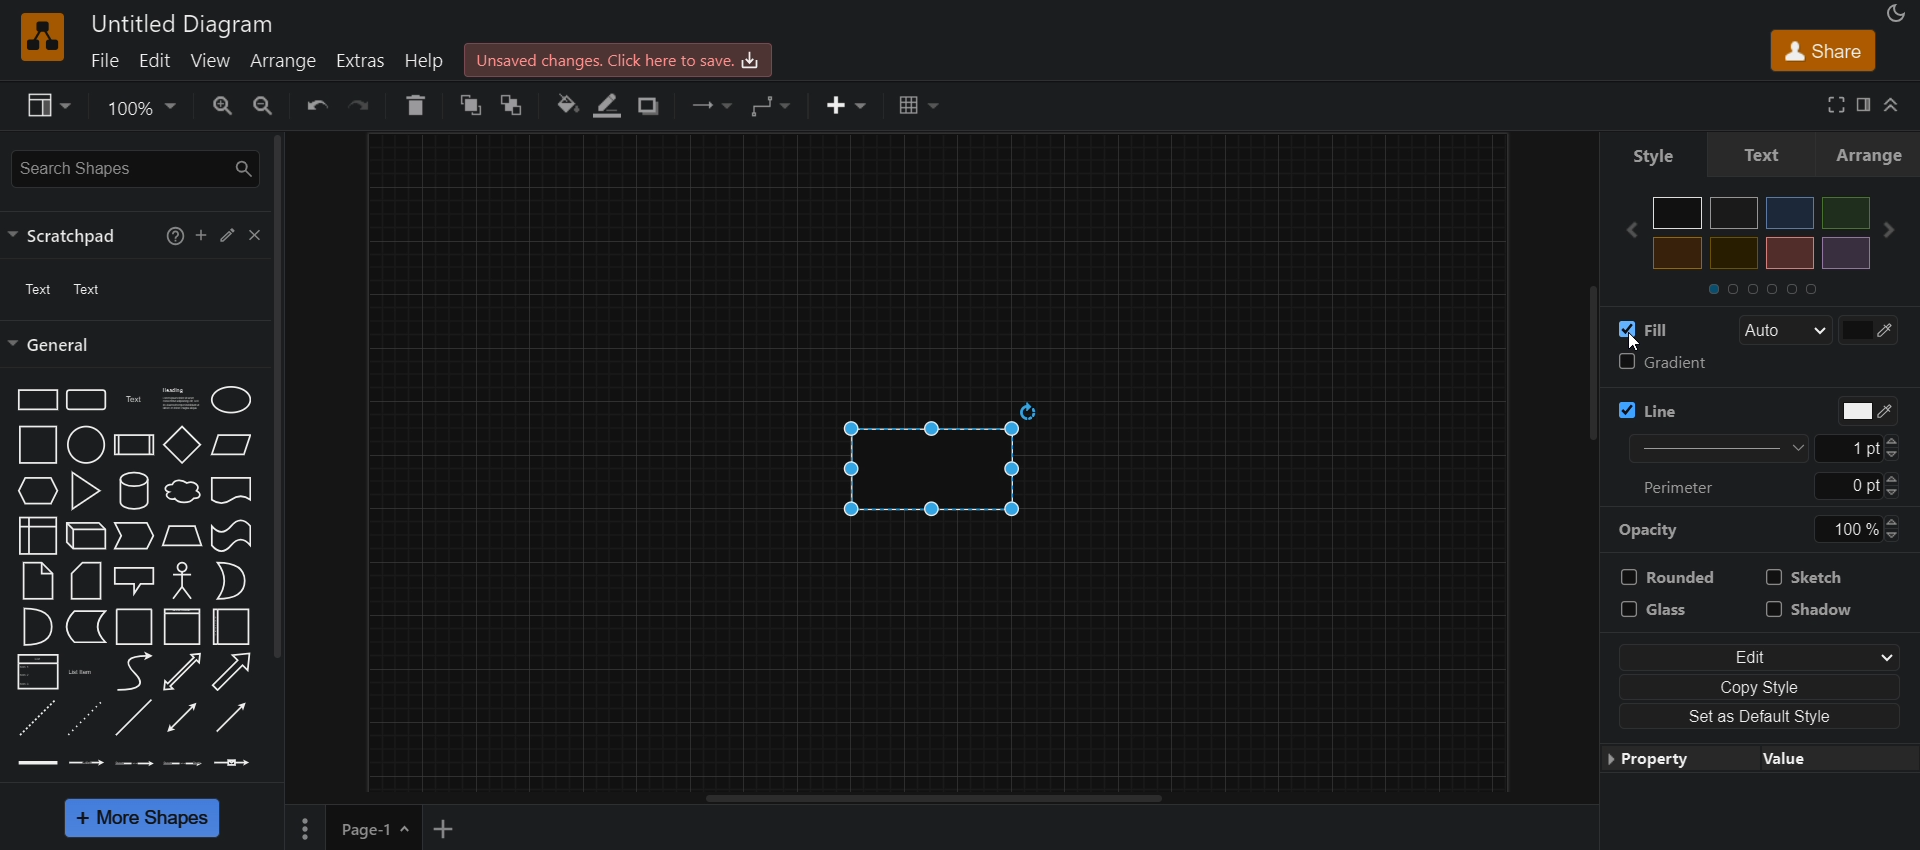 Image resolution: width=1920 pixels, height=850 pixels. What do you see at coordinates (1846, 213) in the screenshot?
I see `green` at bounding box center [1846, 213].